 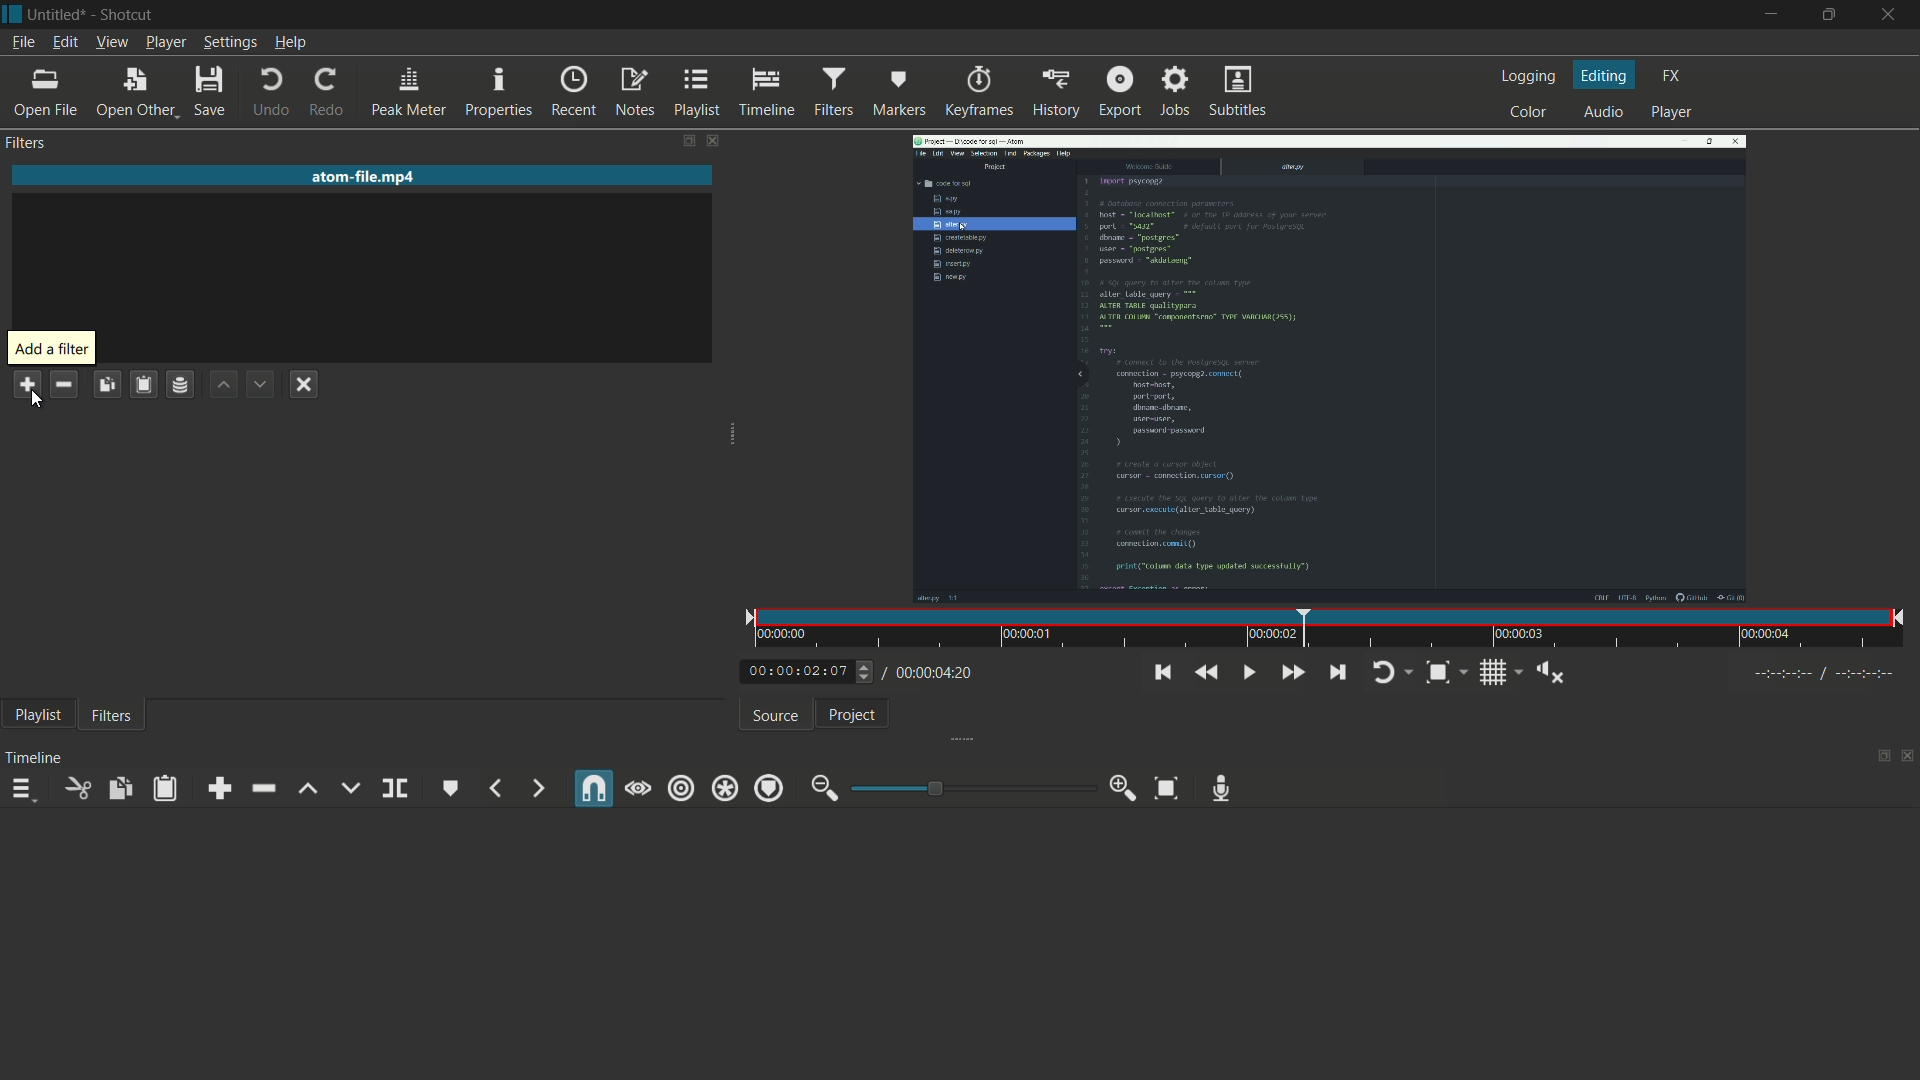 What do you see at coordinates (769, 788) in the screenshot?
I see `ripple markers` at bounding box center [769, 788].